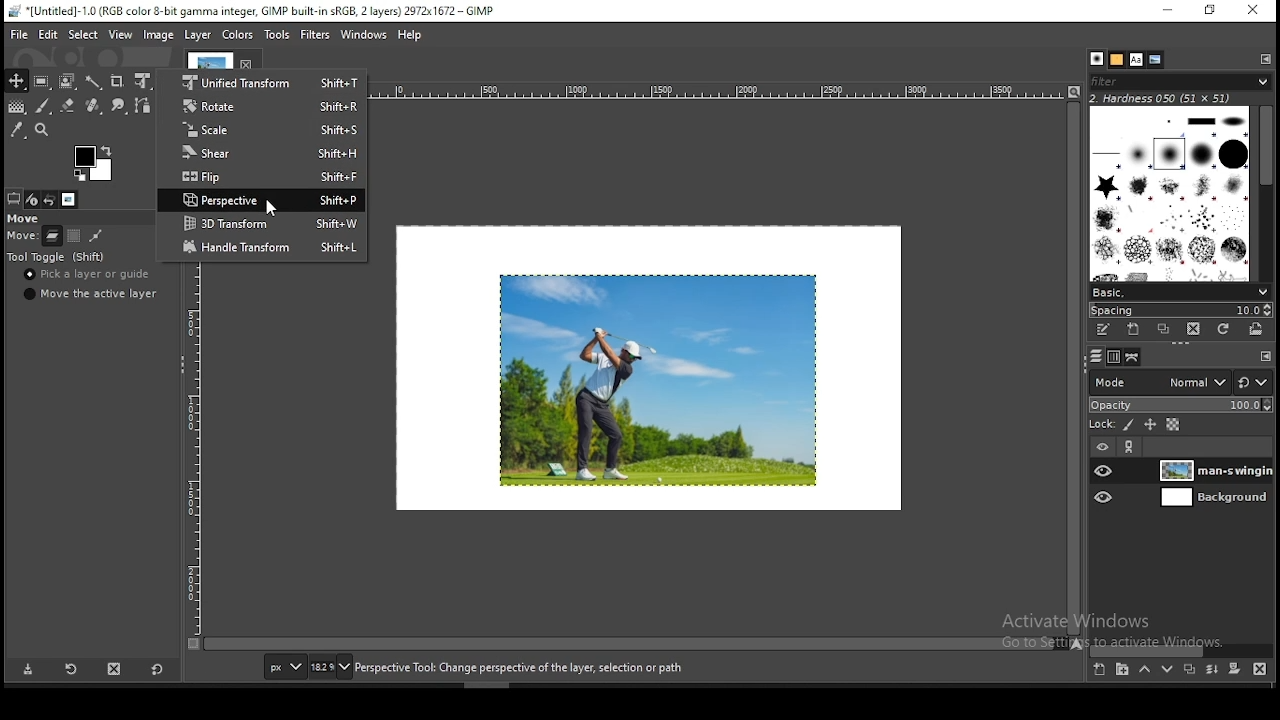 The height and width of the screenshot is (720, 1280). Describe the element at coordinates (251, 12) in the screenshot. I see `*[untitled]-1.0(rgb color 8-bit gamma integer, gimp built-in sRGB, 2 layers) 2972x1672 - gimp` at that location.